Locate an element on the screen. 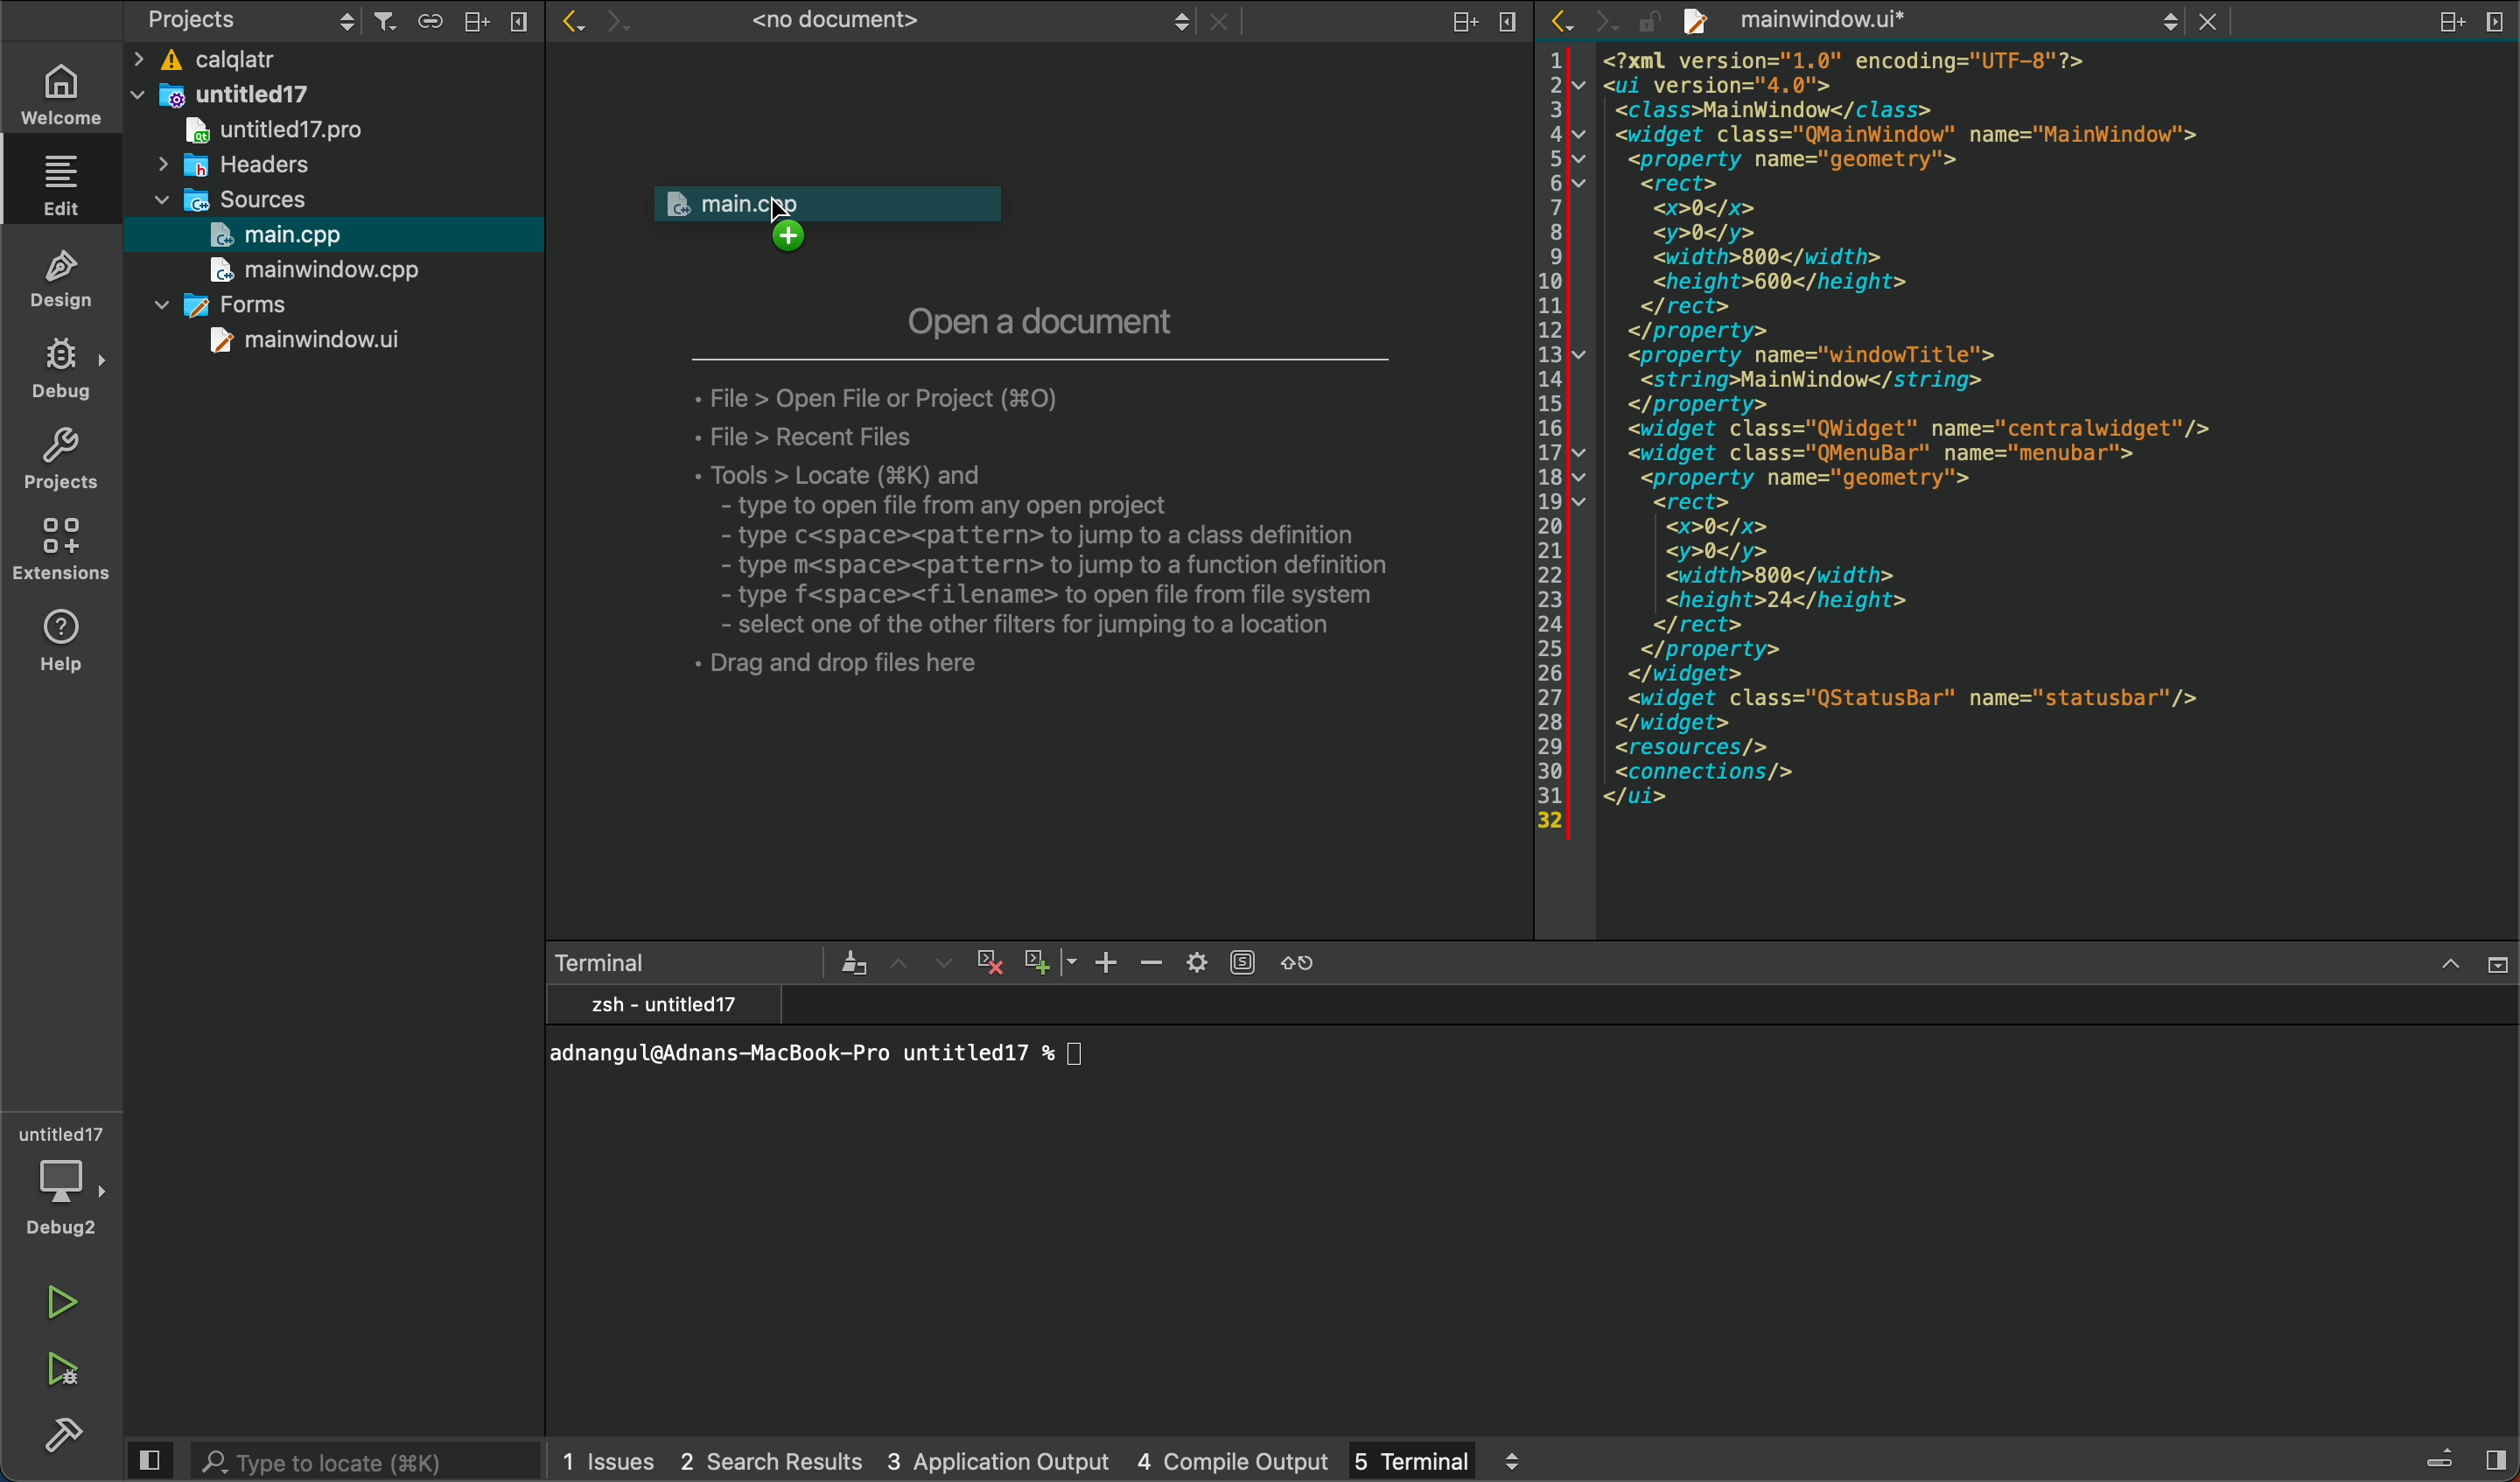 The image size is (2520, 1482). close is located at coordinates (519, 21).